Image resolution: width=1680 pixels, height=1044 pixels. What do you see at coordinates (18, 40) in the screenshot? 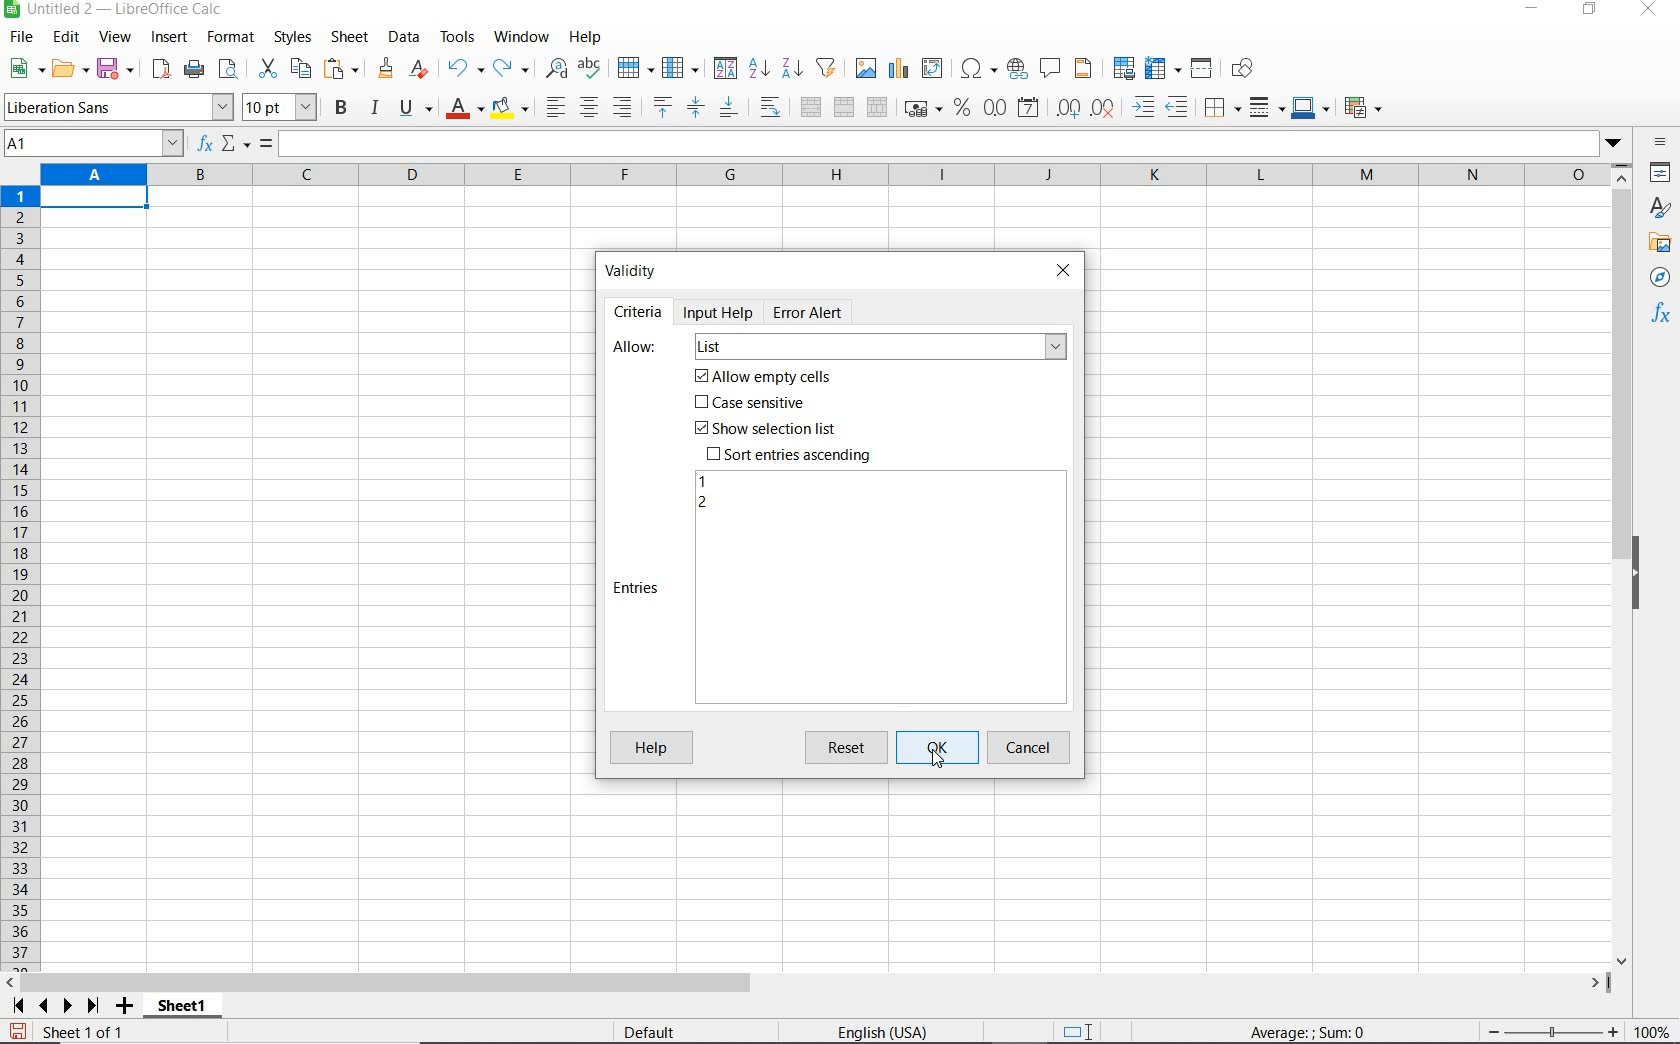
I see `file` at bounding box center [18, 40].